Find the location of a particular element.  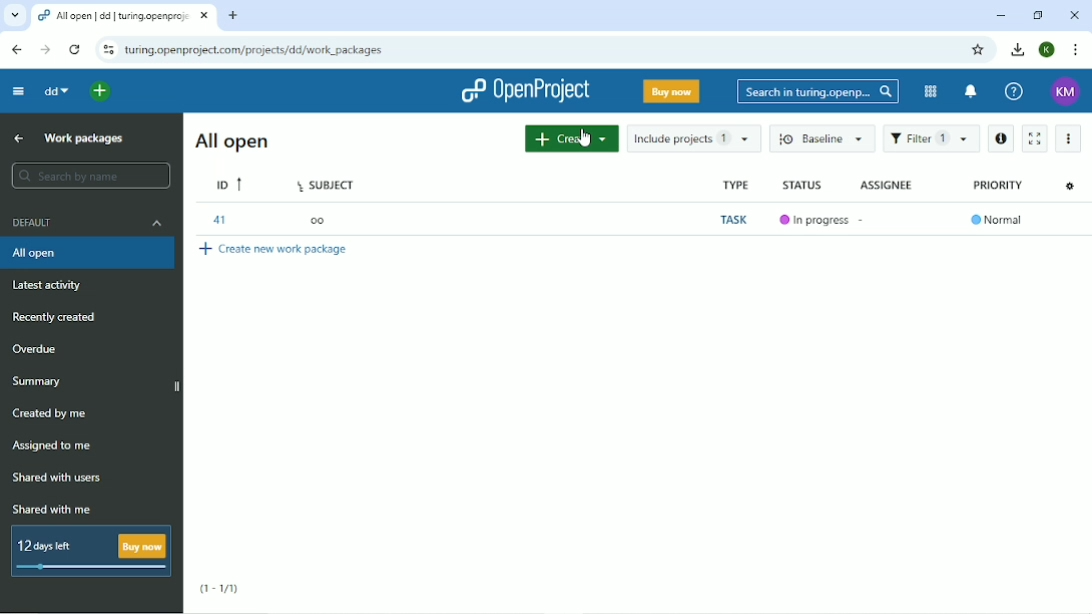

Summary is located at coordinates (38, 382).